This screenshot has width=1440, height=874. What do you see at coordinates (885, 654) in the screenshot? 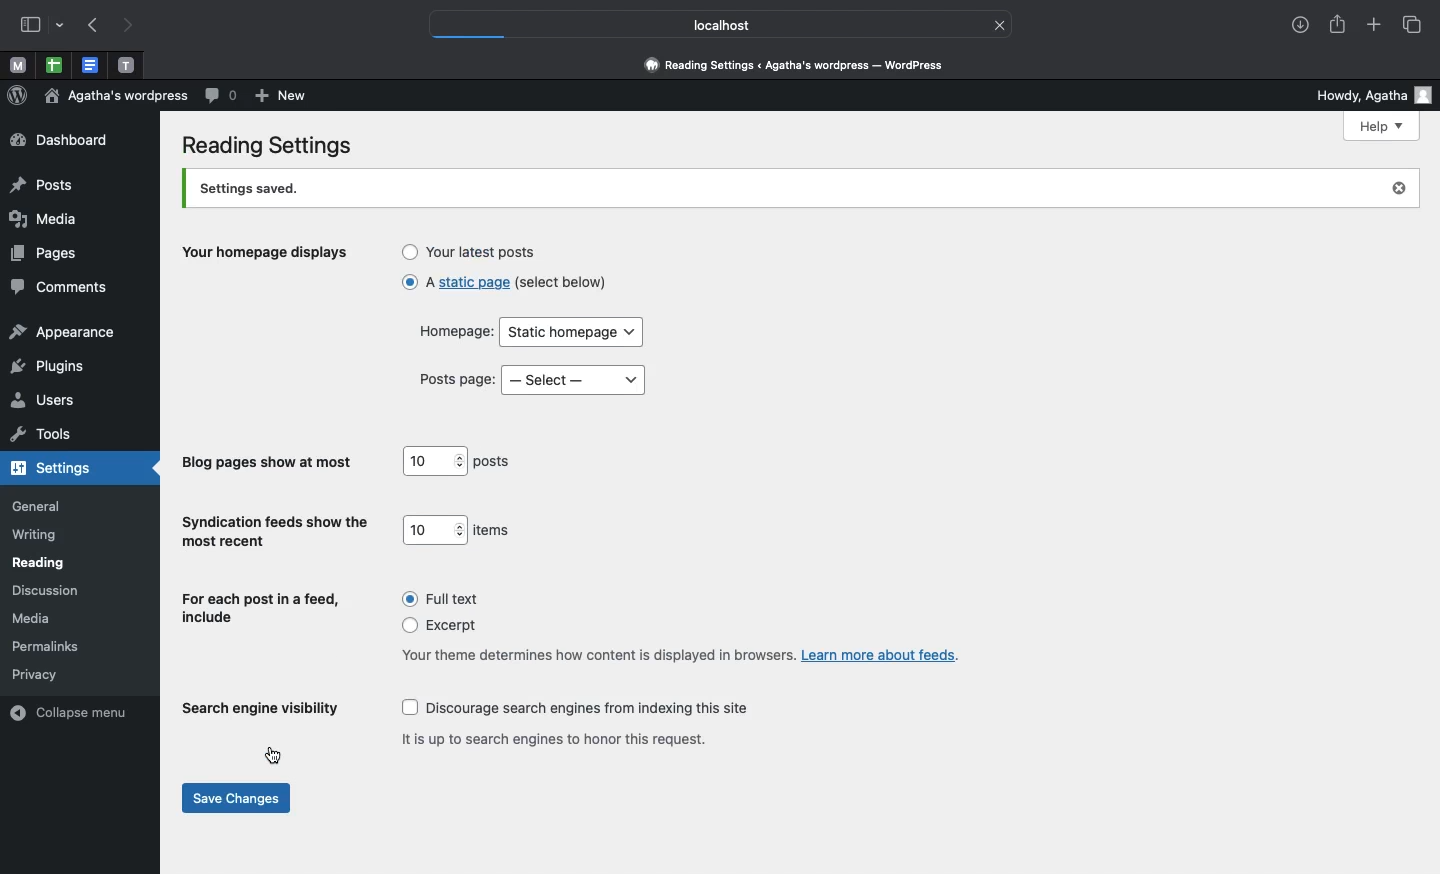
I see `learn more about feeds` at bounding box center [885, 654].